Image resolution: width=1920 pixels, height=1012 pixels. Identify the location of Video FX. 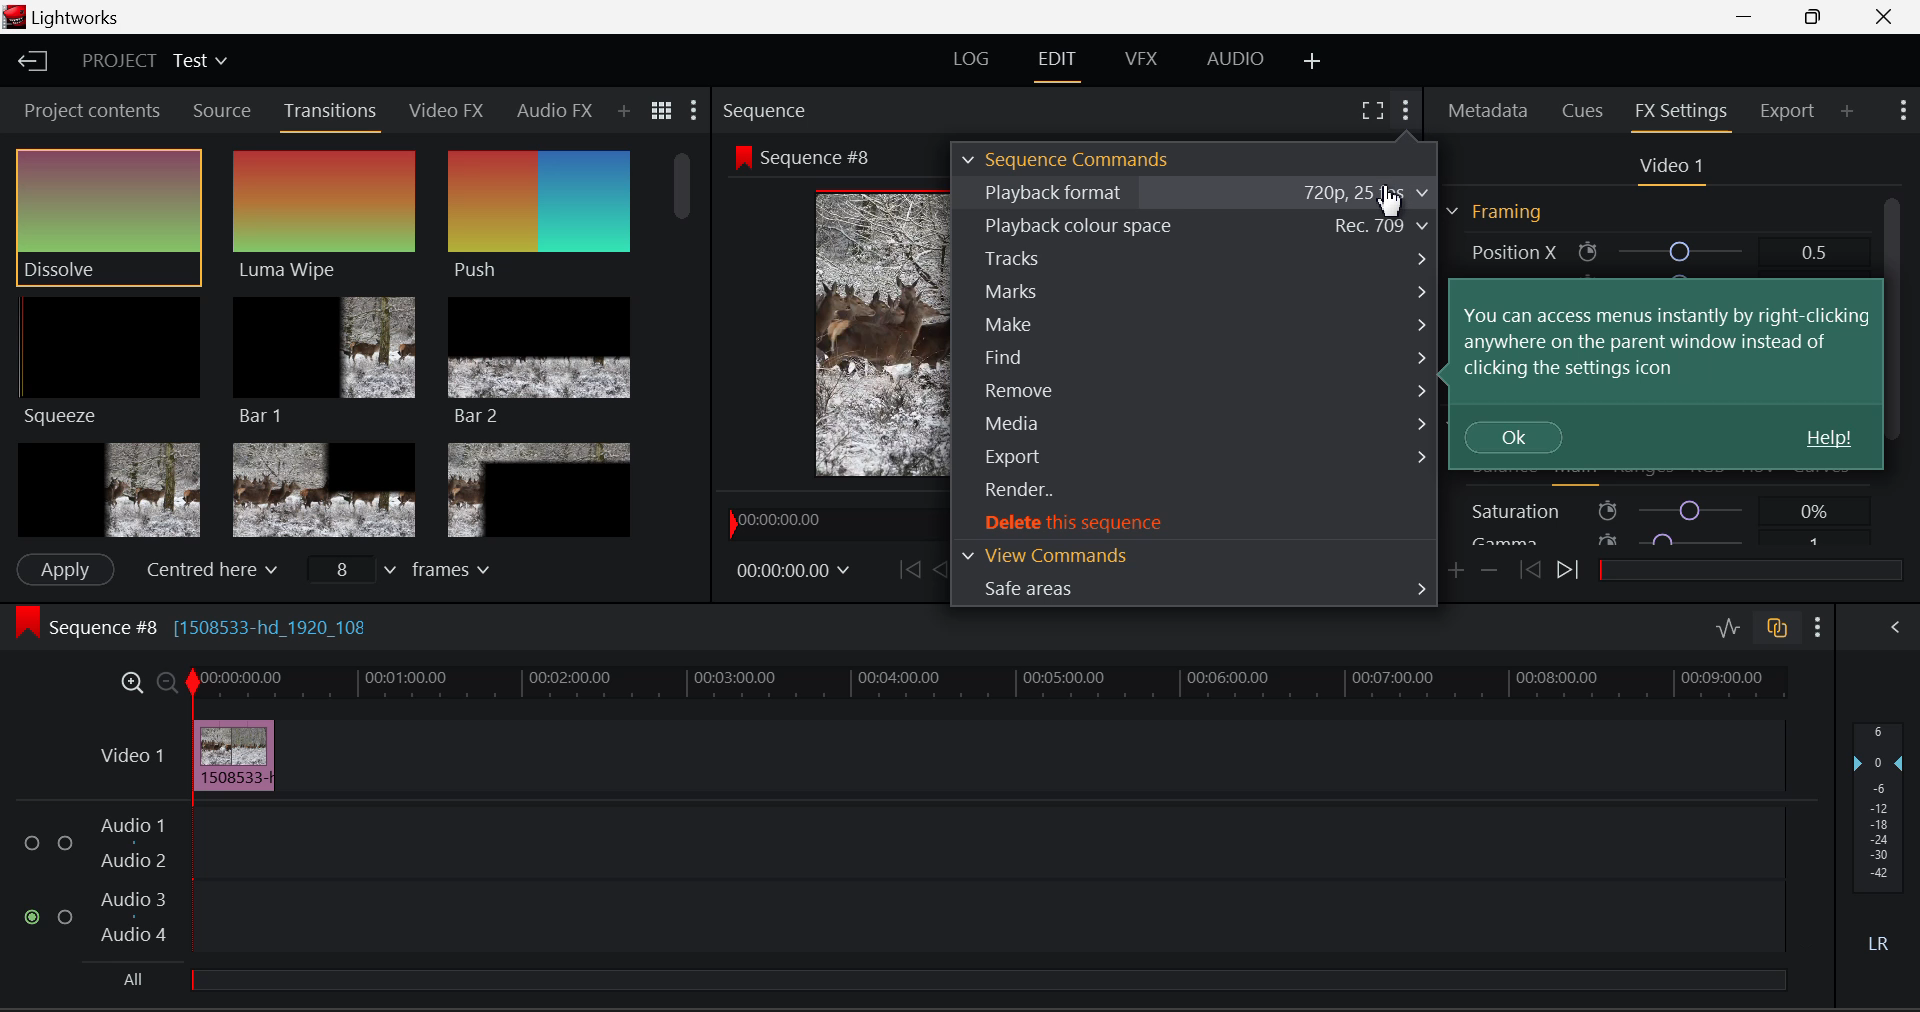
(448, 112).